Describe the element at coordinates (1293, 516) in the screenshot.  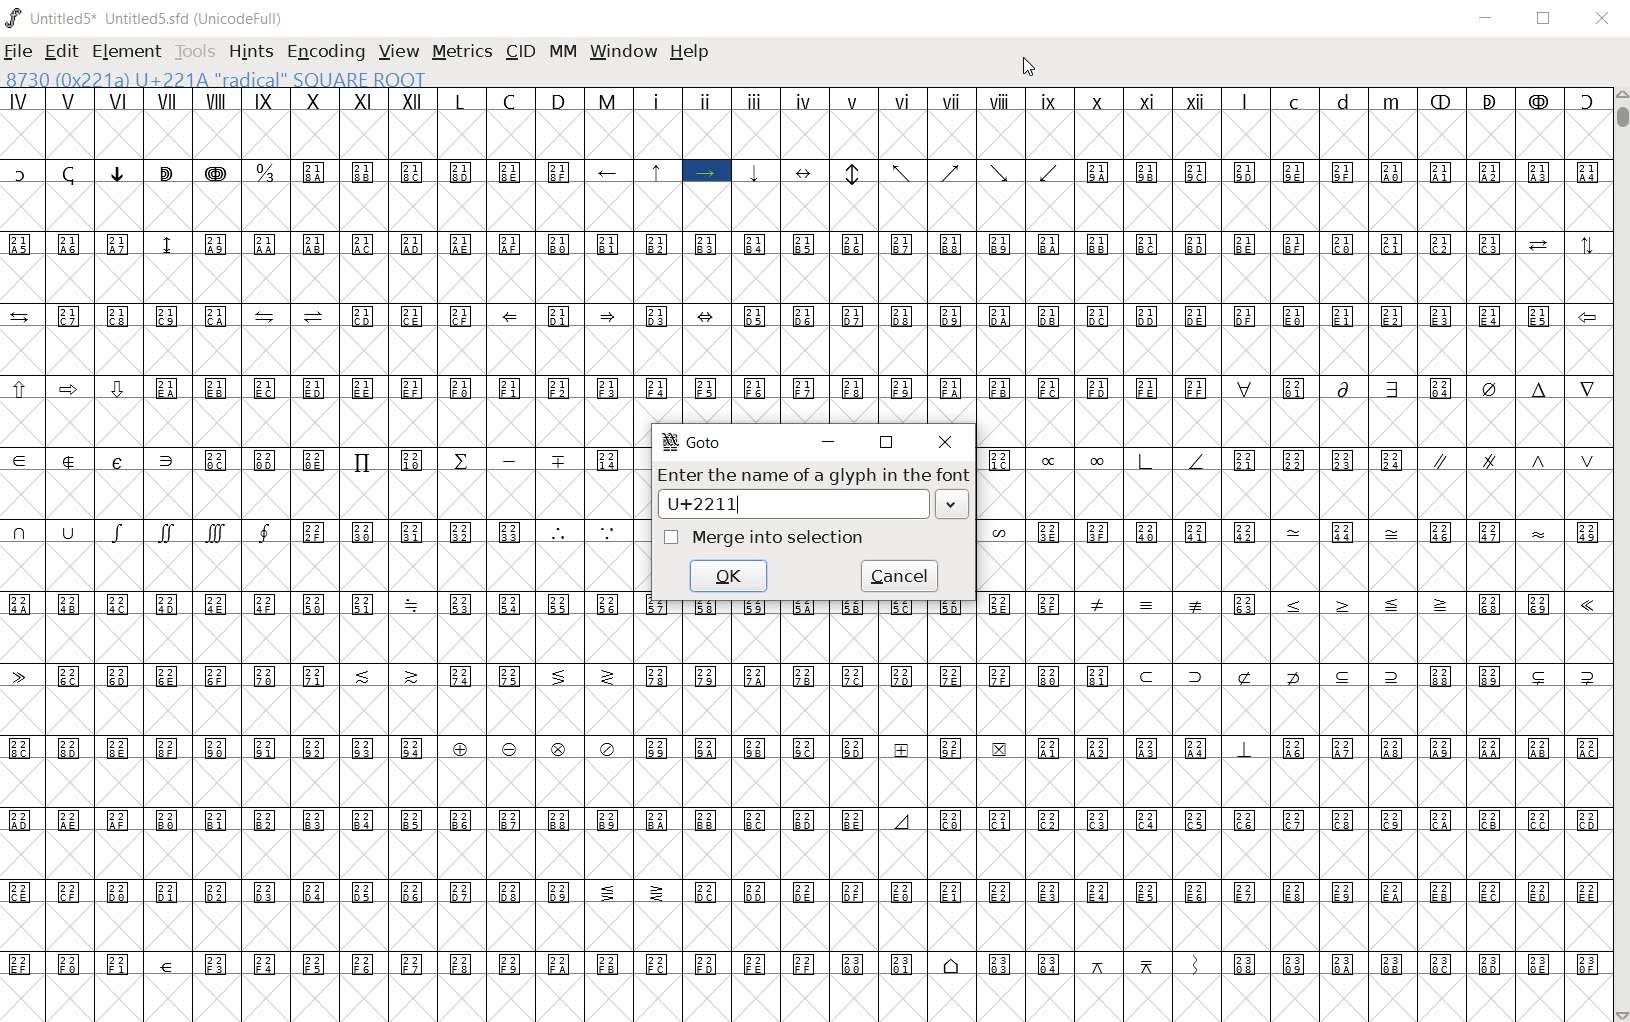
I see `glyph characters` at that location.